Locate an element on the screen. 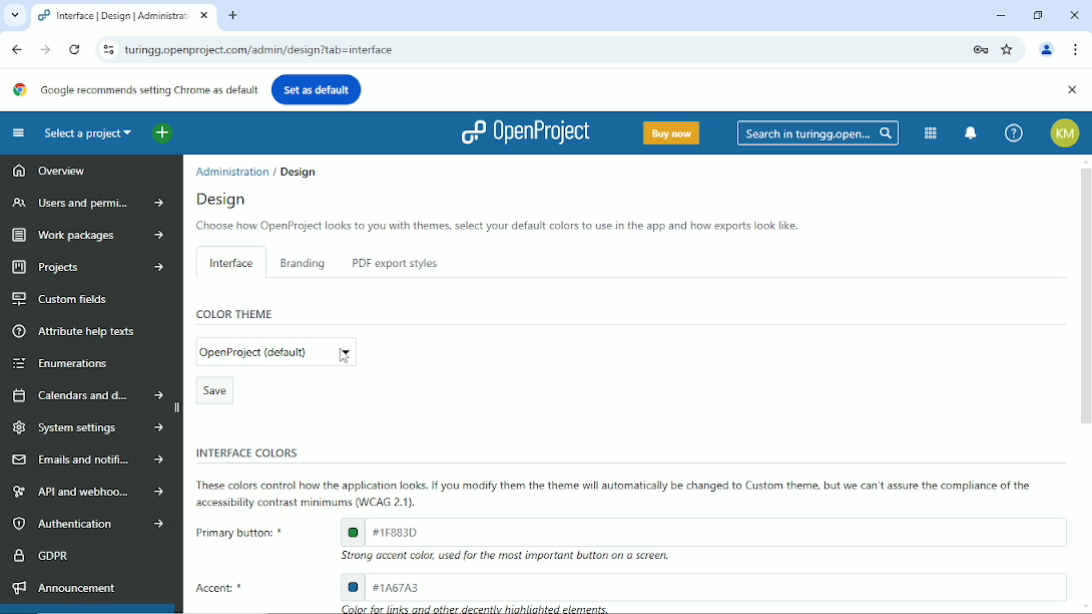 The height and width of the screenshot is (614, 1092). Account is located at coordinates (1066, 133).